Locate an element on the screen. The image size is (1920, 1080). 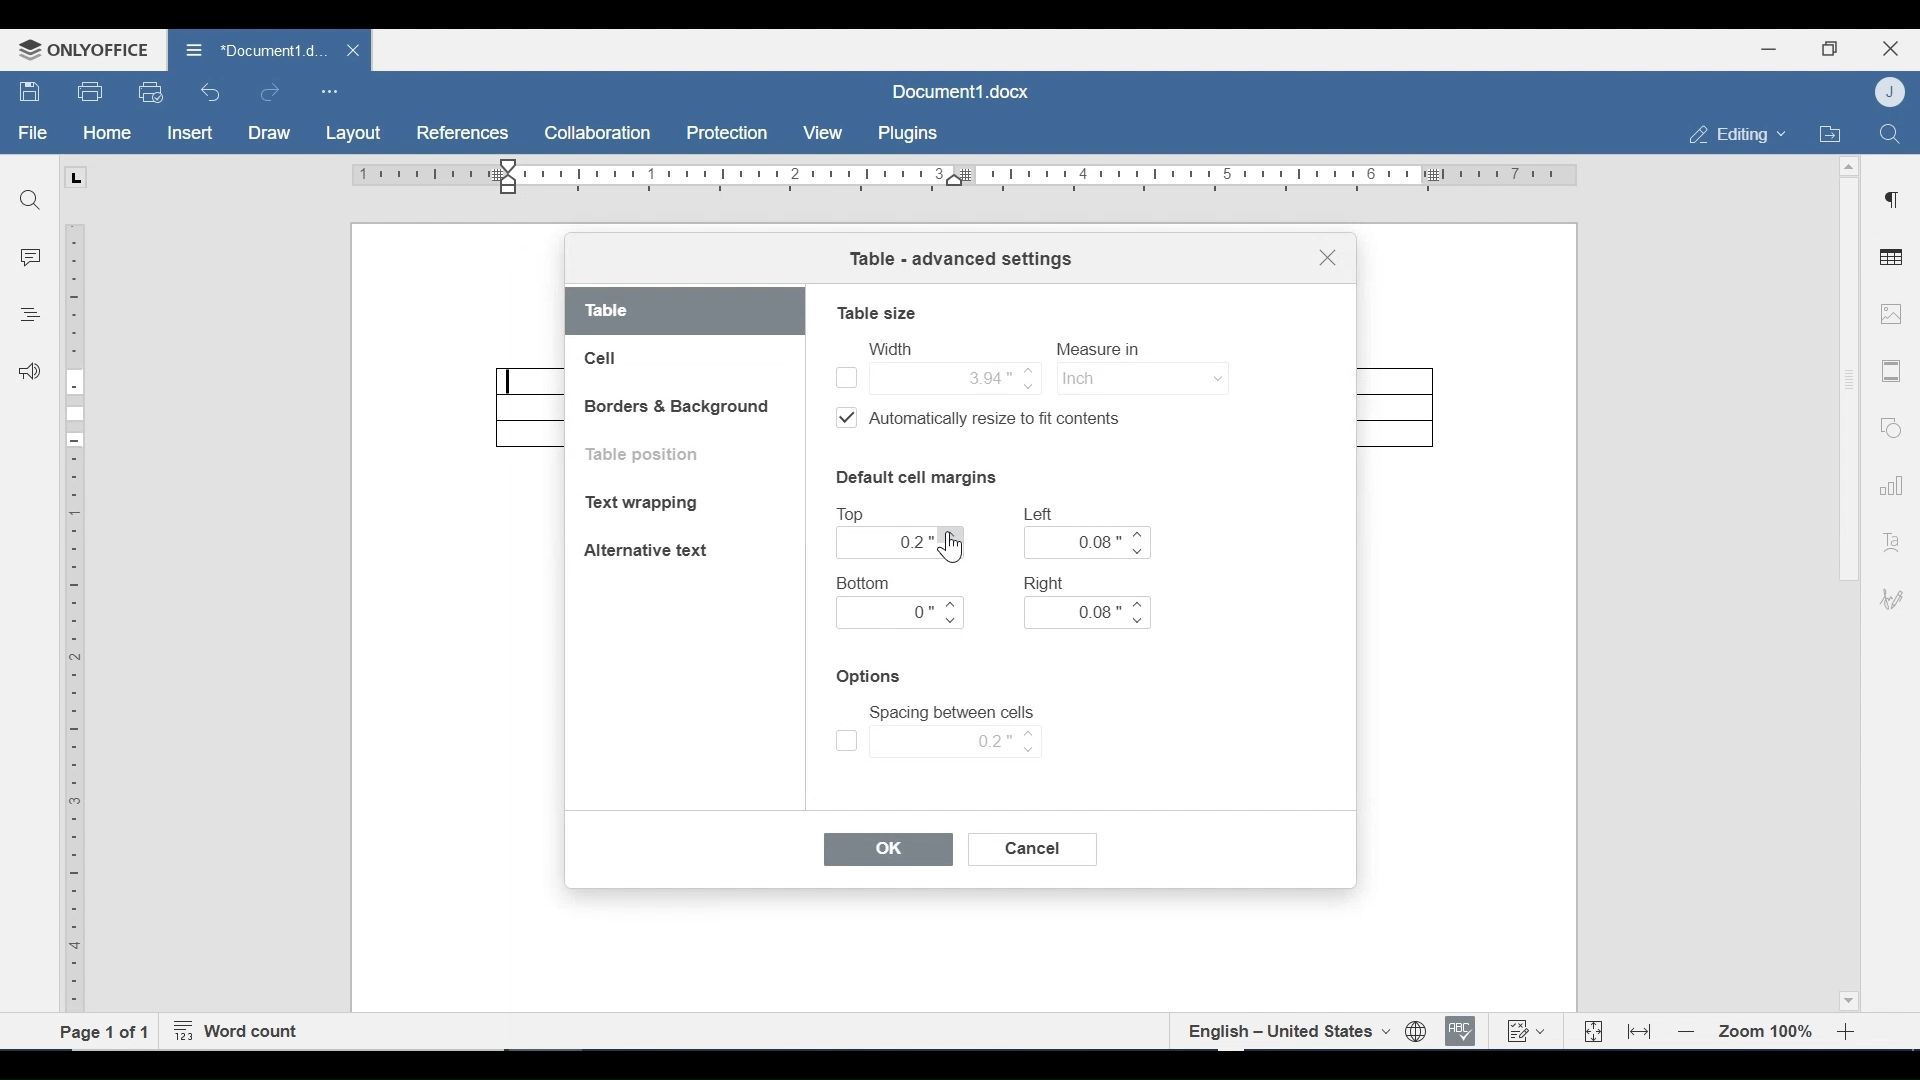
Table size is located at coordinates (877, 312).